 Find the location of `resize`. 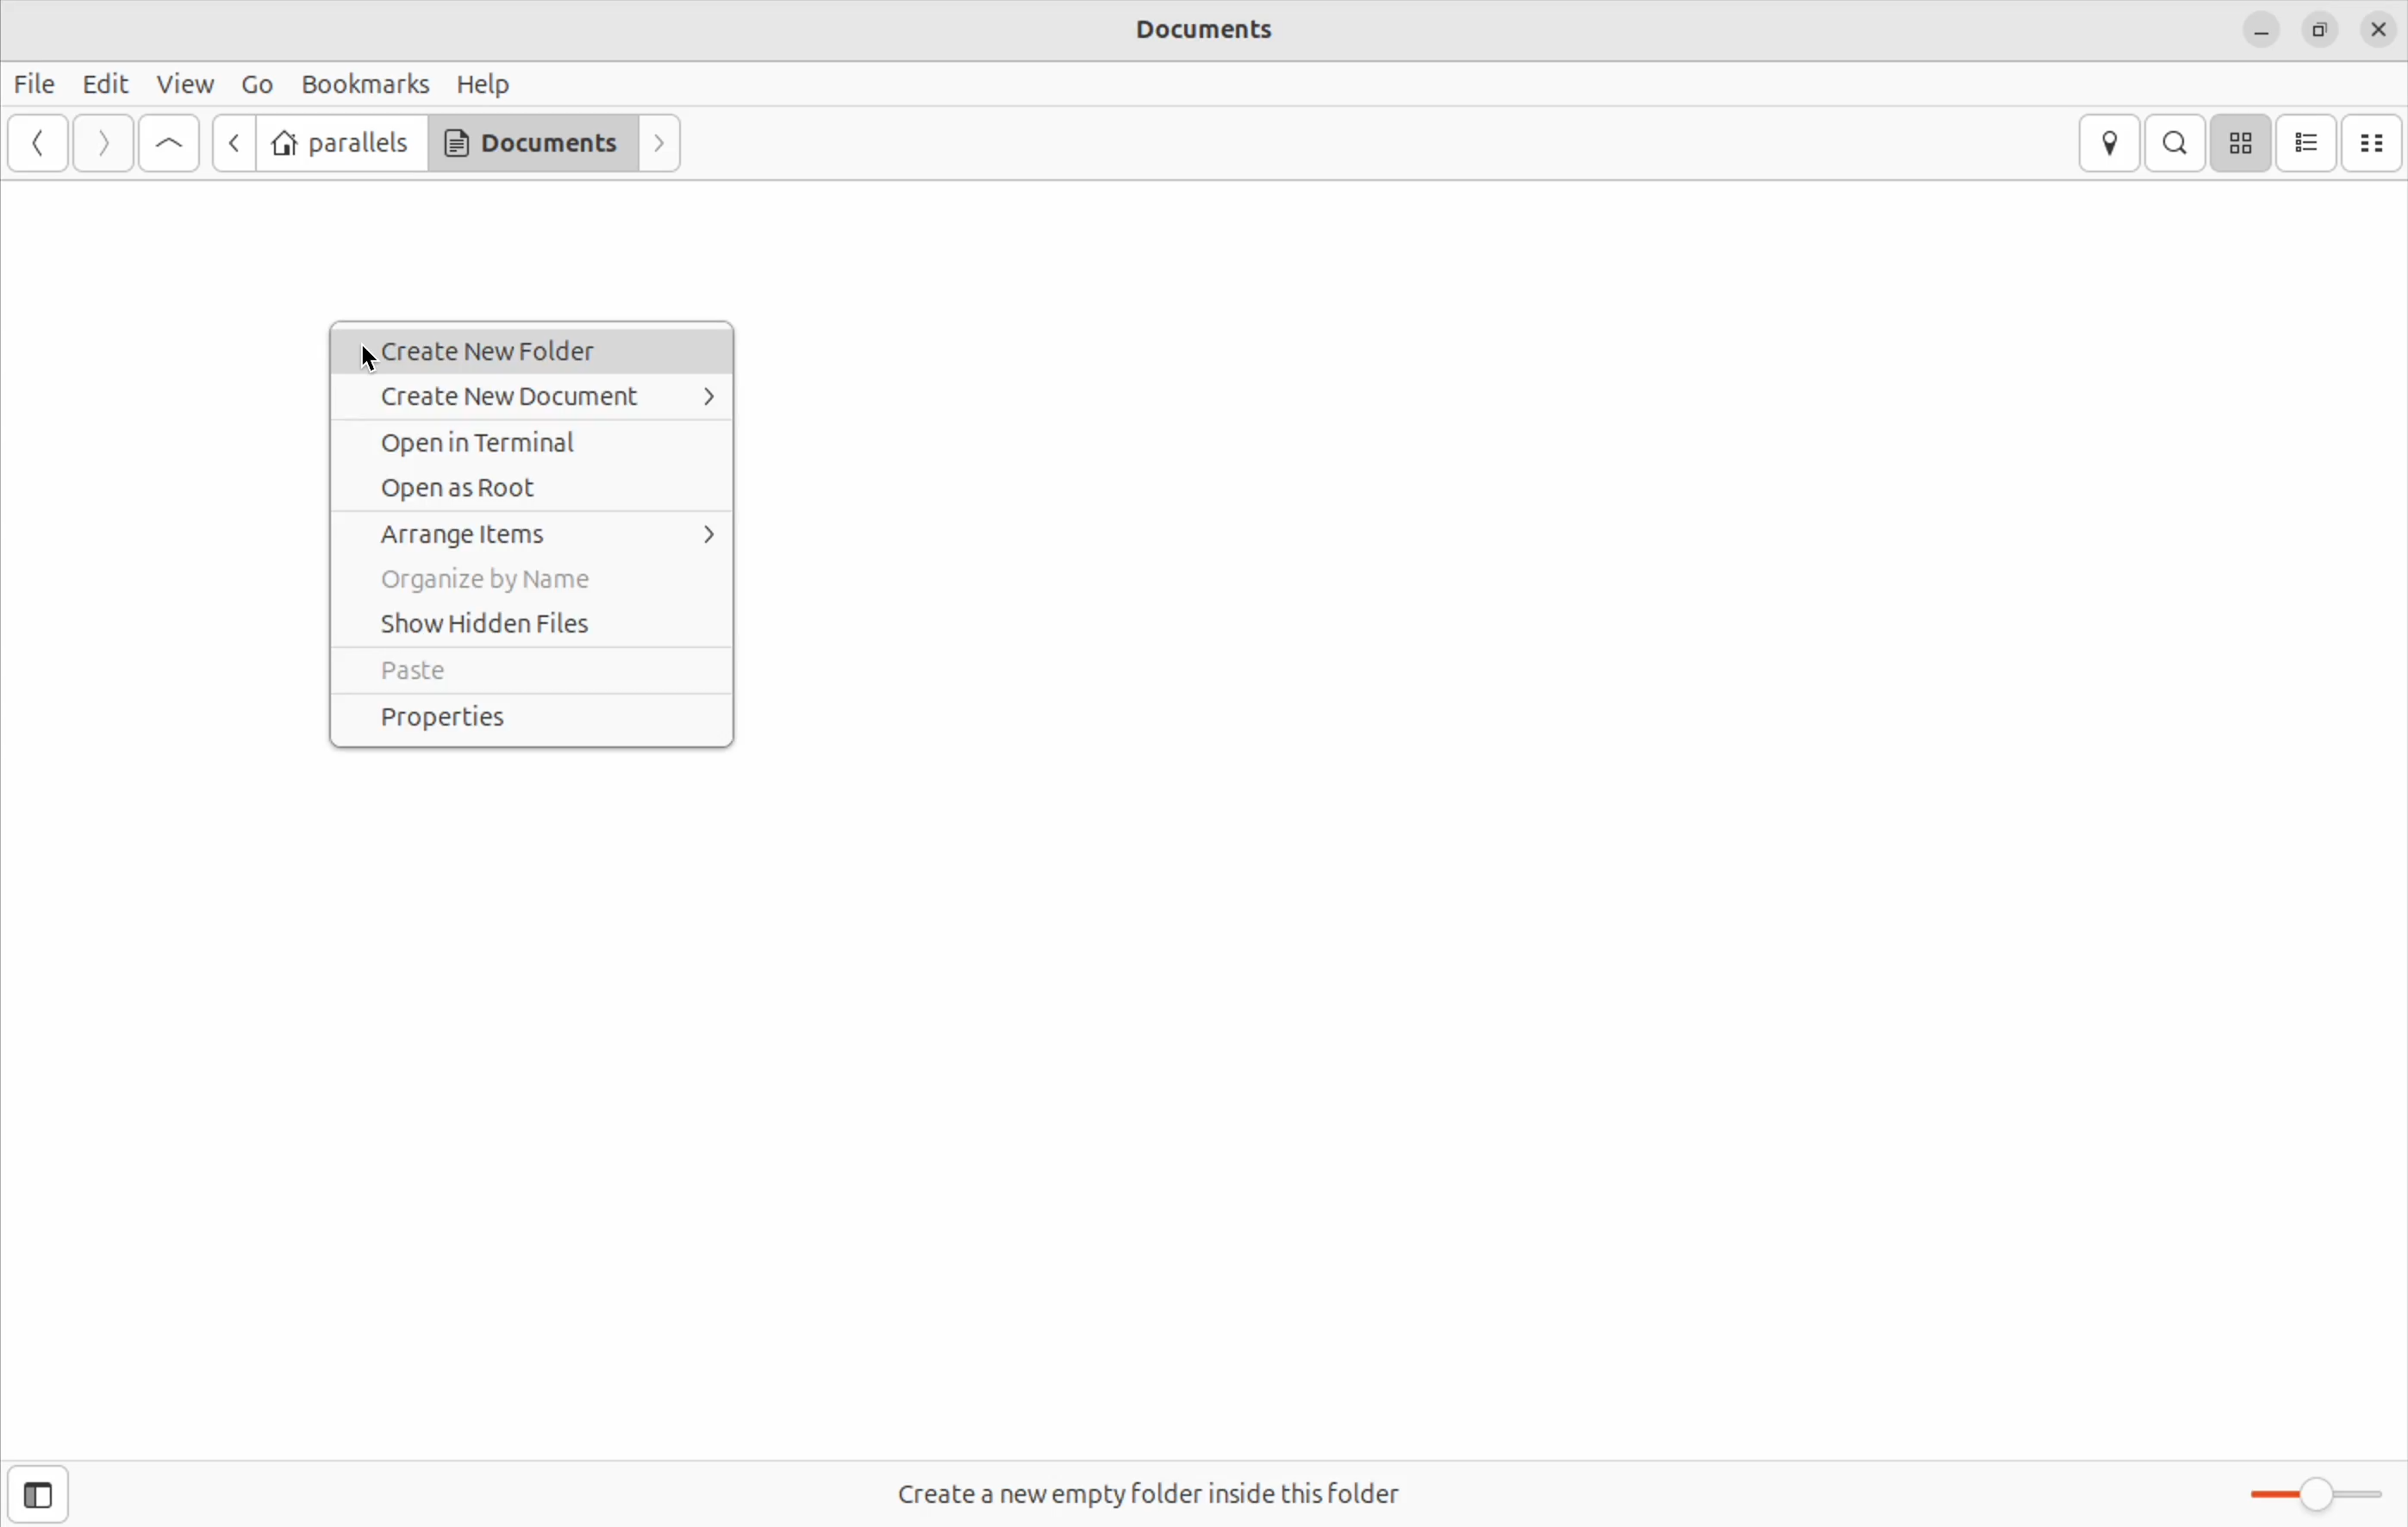

resize is located at coordinates (2321, 31).